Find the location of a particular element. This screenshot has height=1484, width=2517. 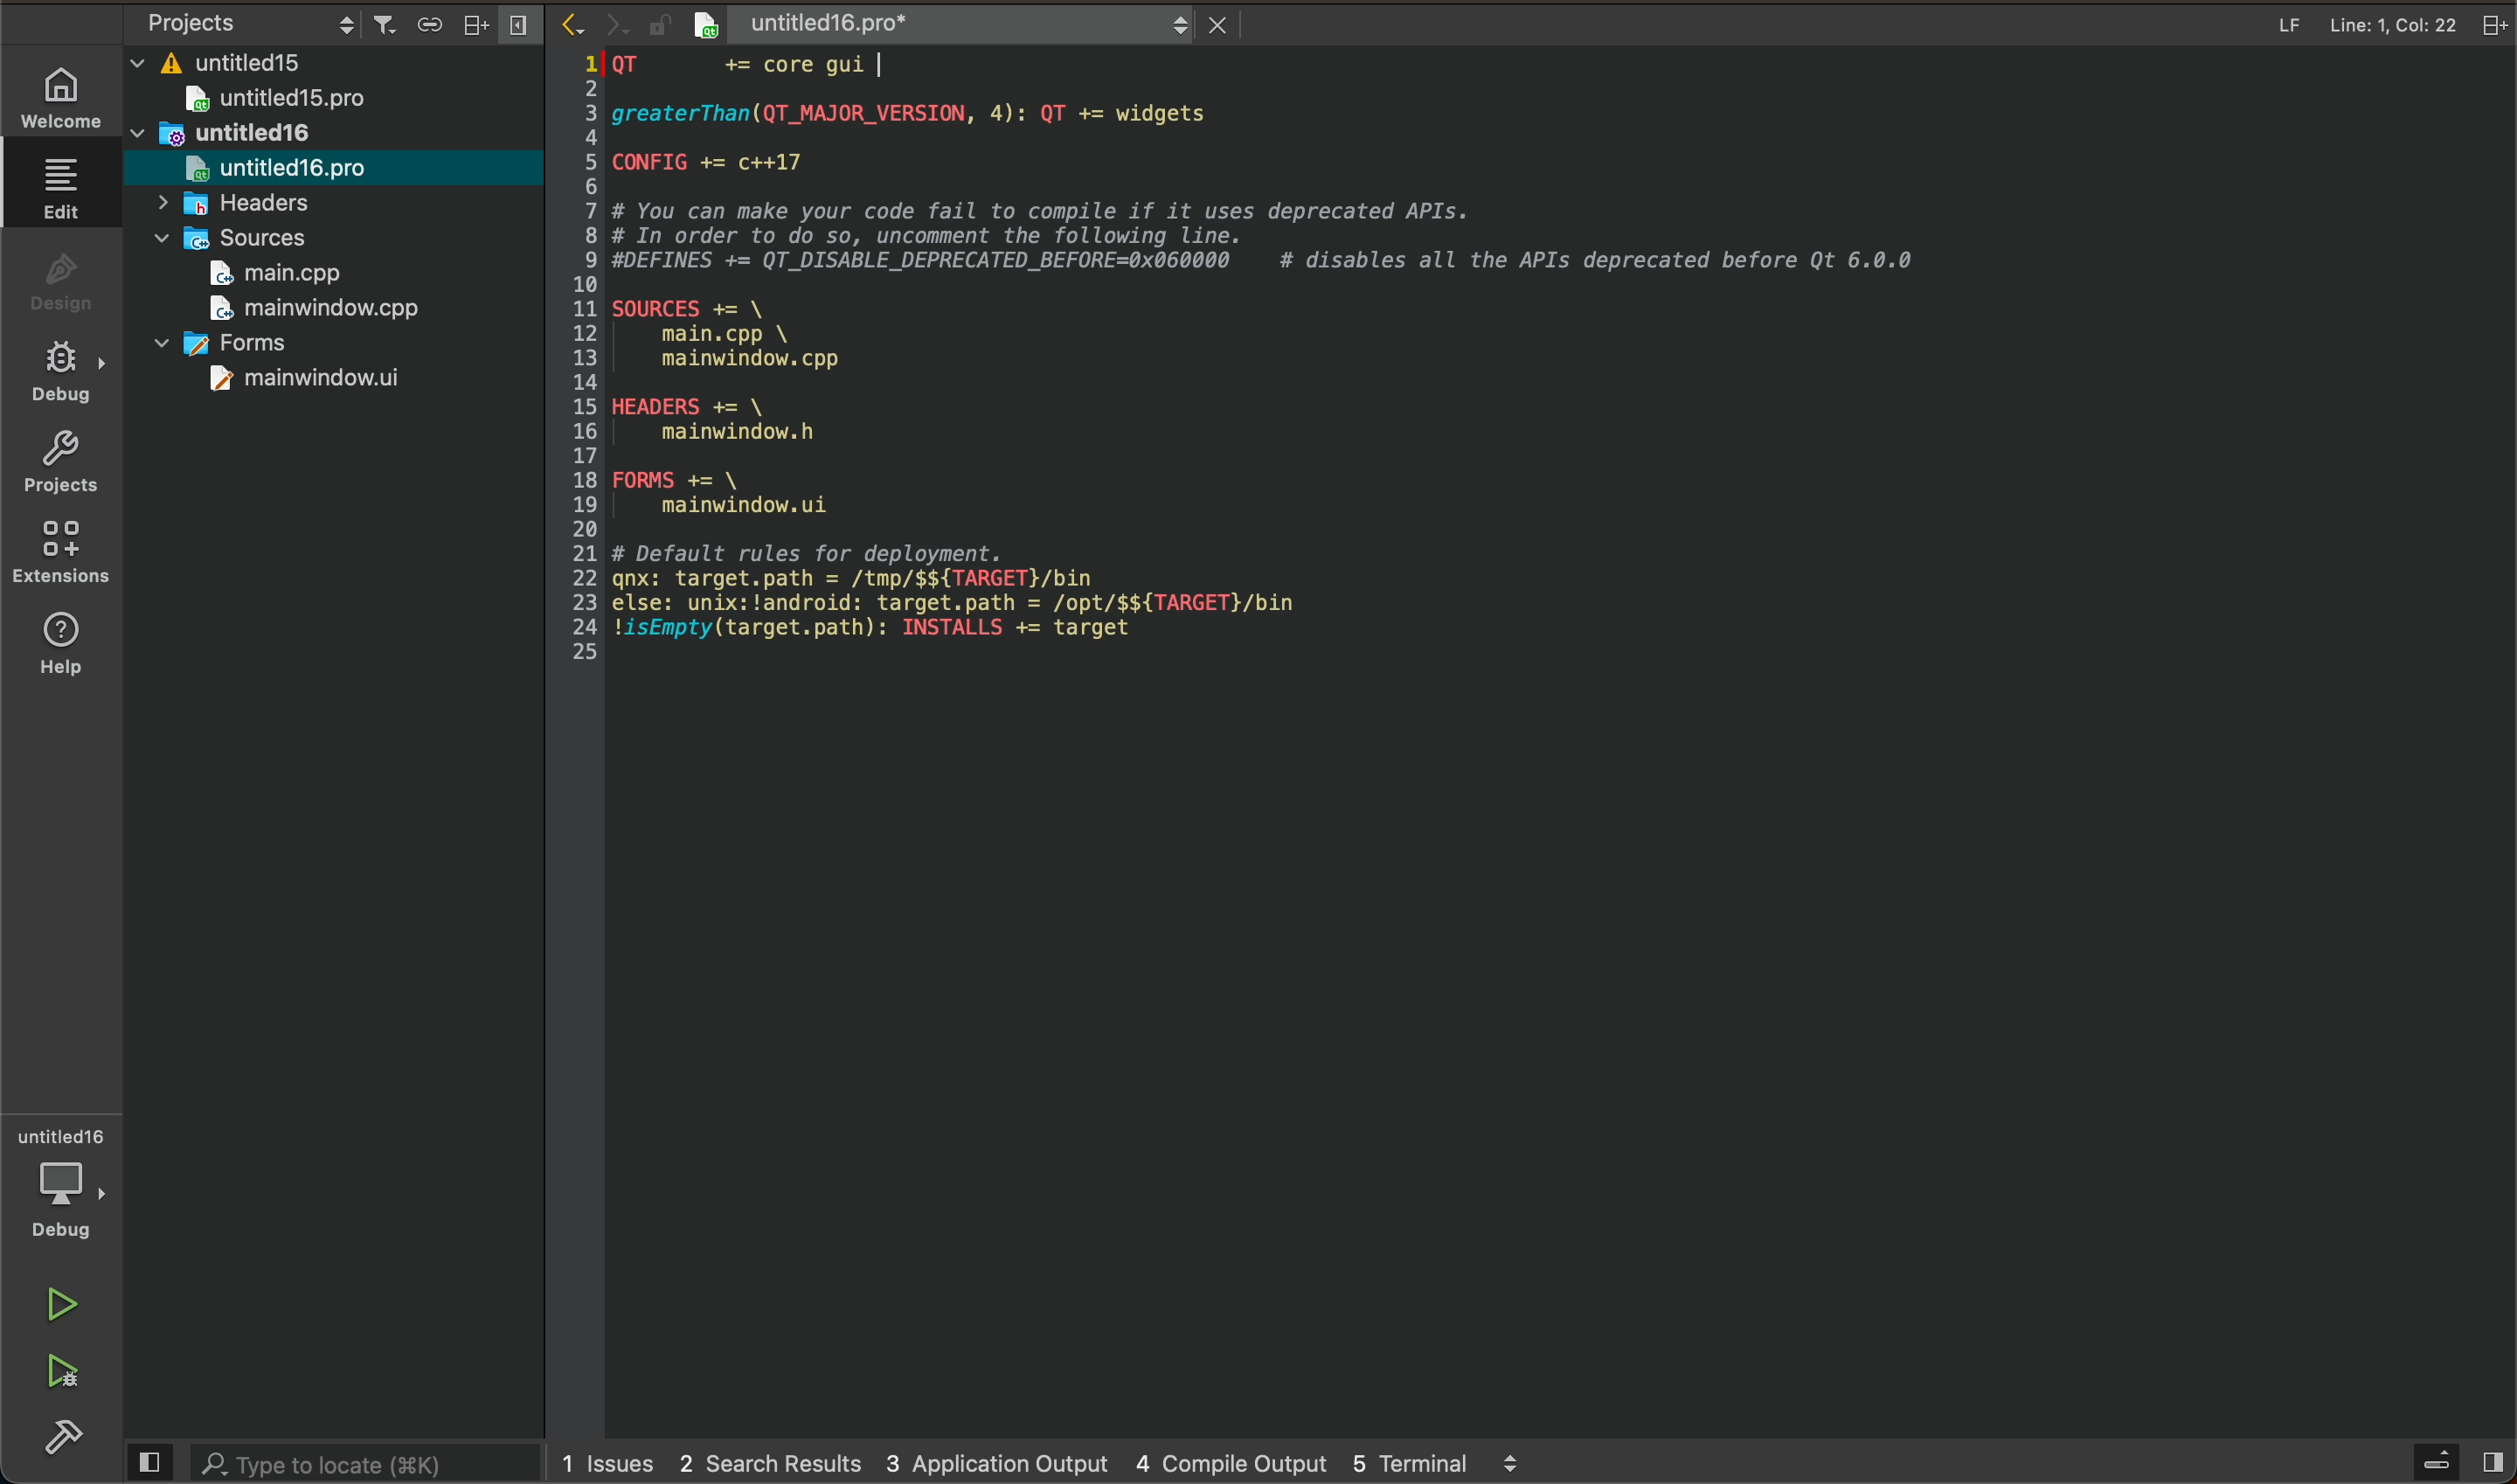

welcome is located at coordinates (67, 94).